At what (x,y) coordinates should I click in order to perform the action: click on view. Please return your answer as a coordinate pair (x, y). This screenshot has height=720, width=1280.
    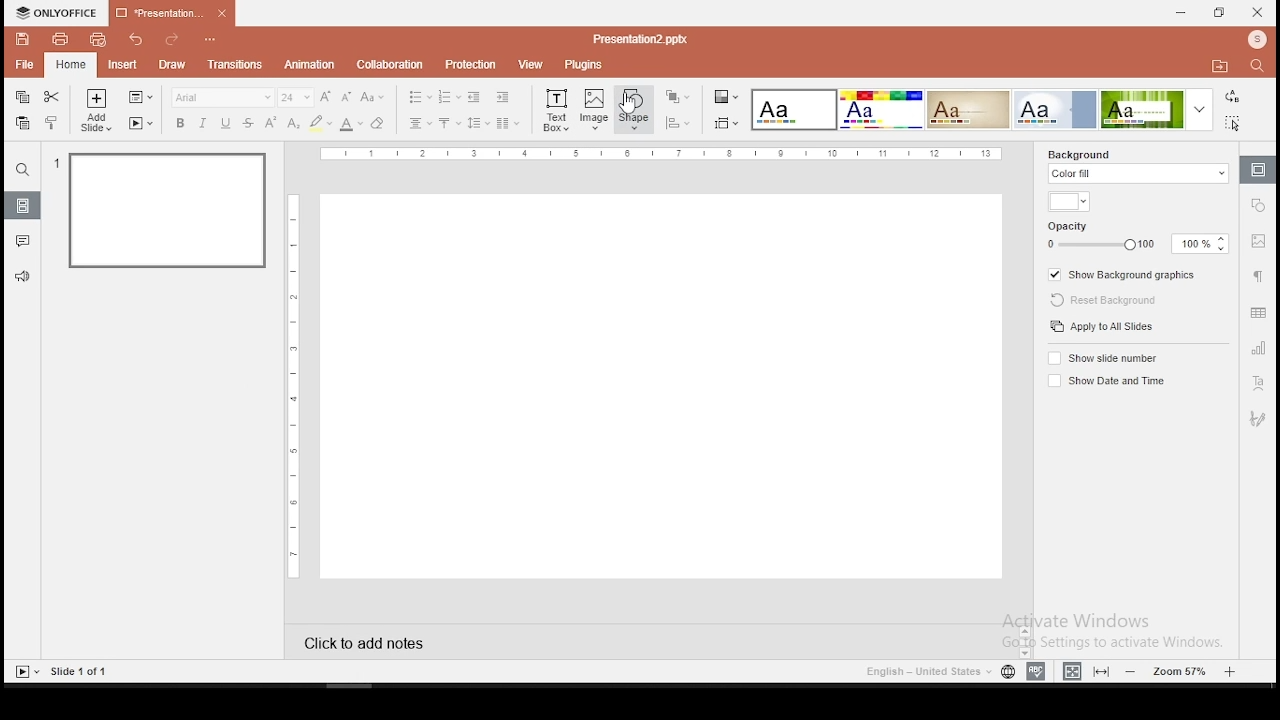
    Looking at the image, I should click on (528, 65).